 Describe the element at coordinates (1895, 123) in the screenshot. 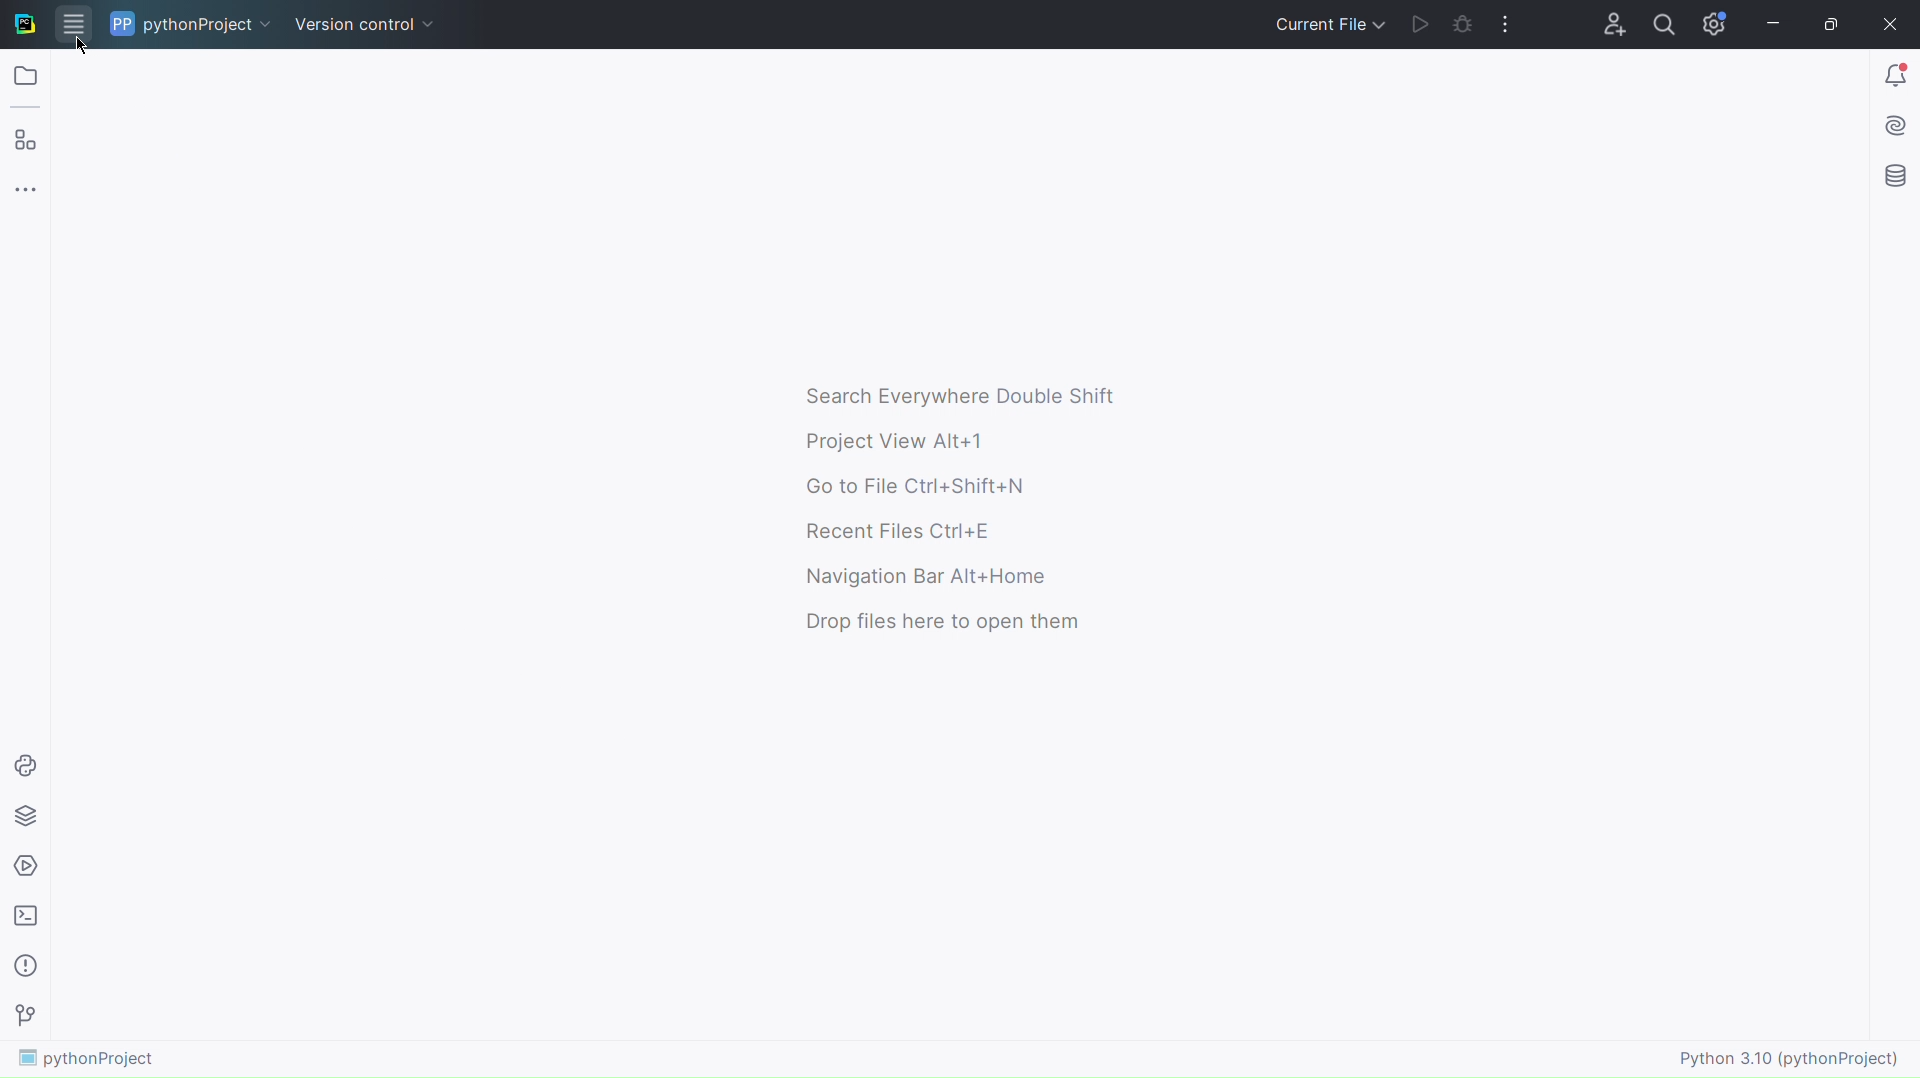

I see `Install AI assistant` at that location.